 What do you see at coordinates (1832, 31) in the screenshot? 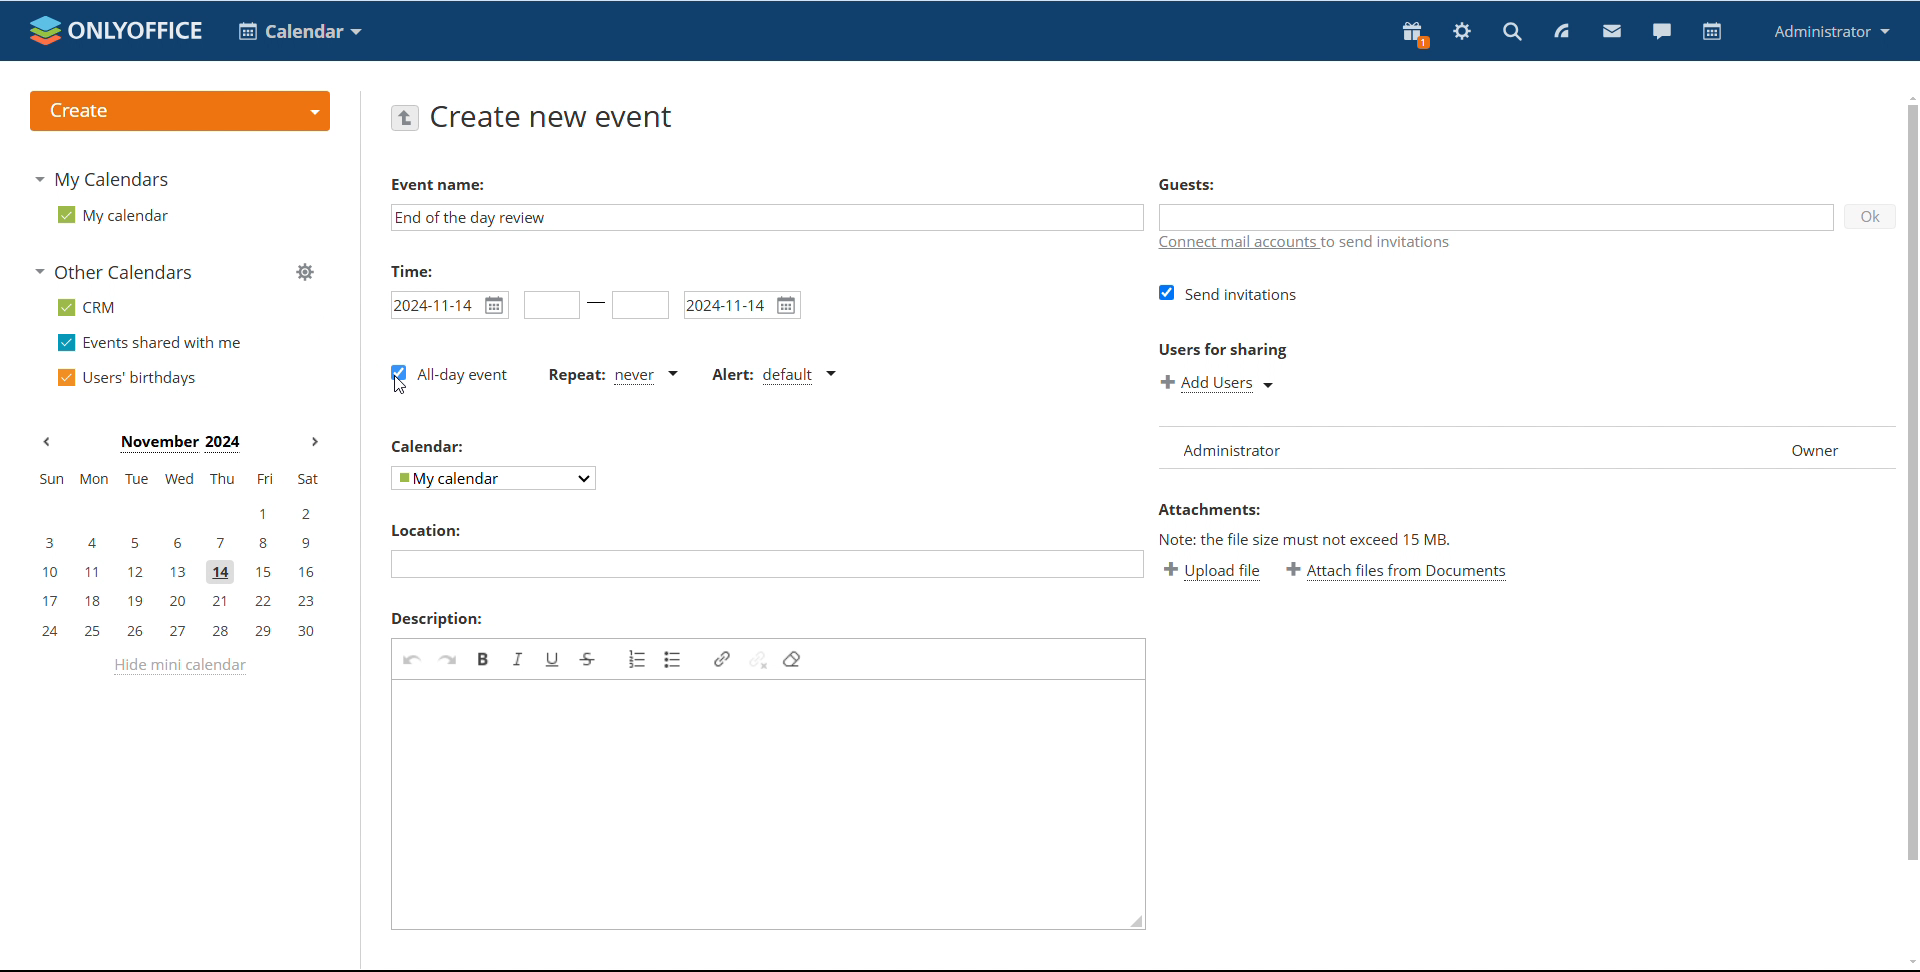
I see `profile` at bounding box center [1832, 31].